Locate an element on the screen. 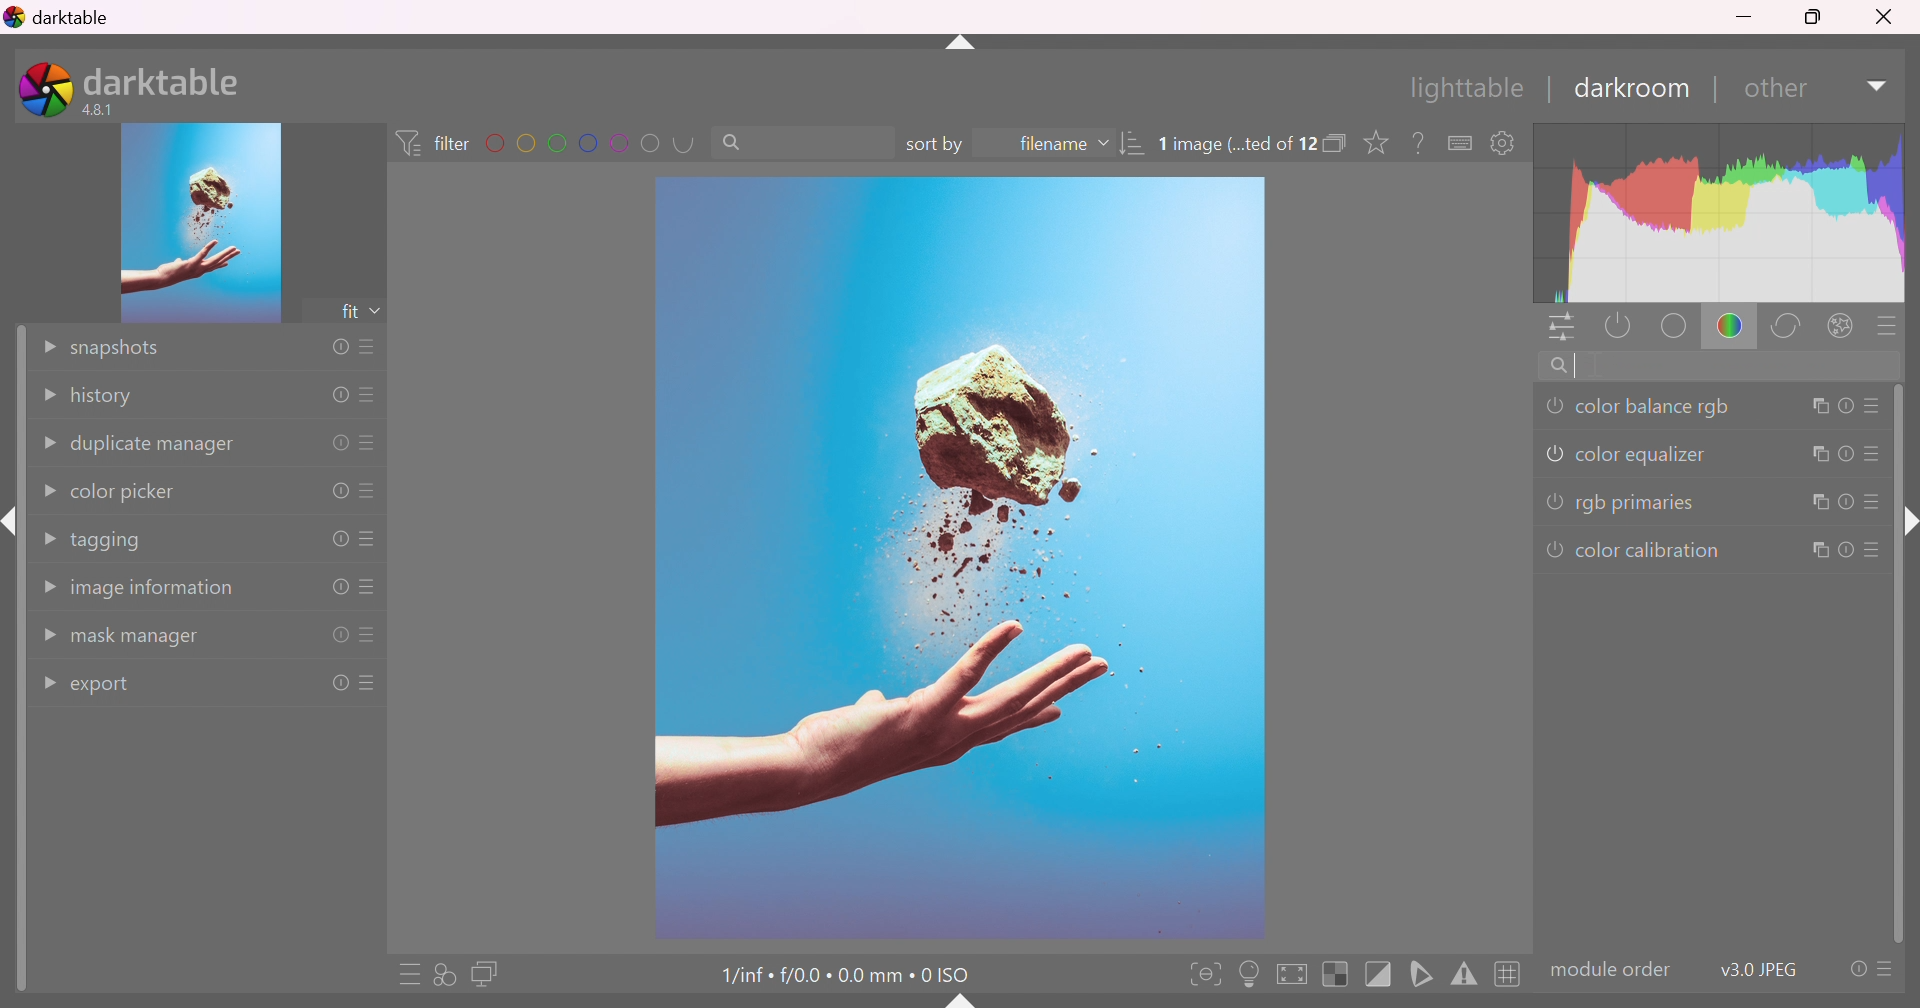 The width and height of the screenshot is (1920, 1008). Minimize is located at coordinates (1747, 16).